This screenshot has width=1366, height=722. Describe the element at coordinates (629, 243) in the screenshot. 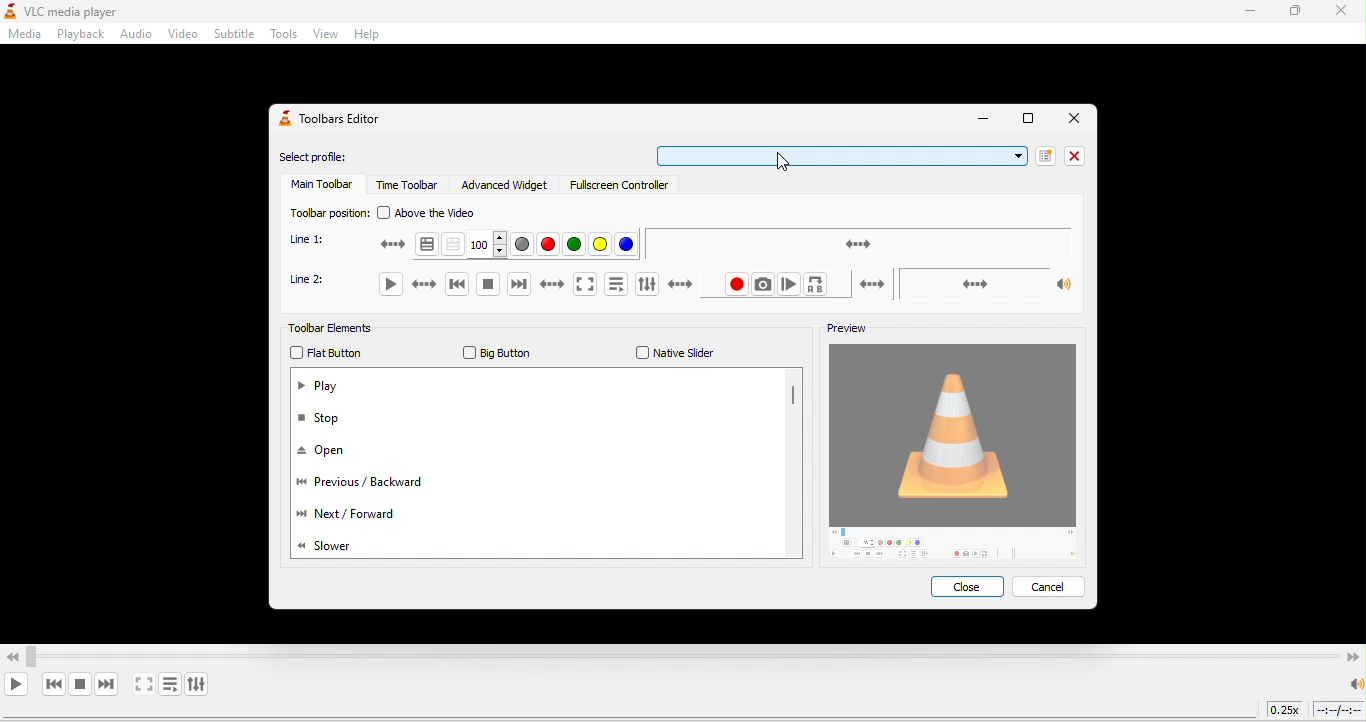

I see `blue` at that location.